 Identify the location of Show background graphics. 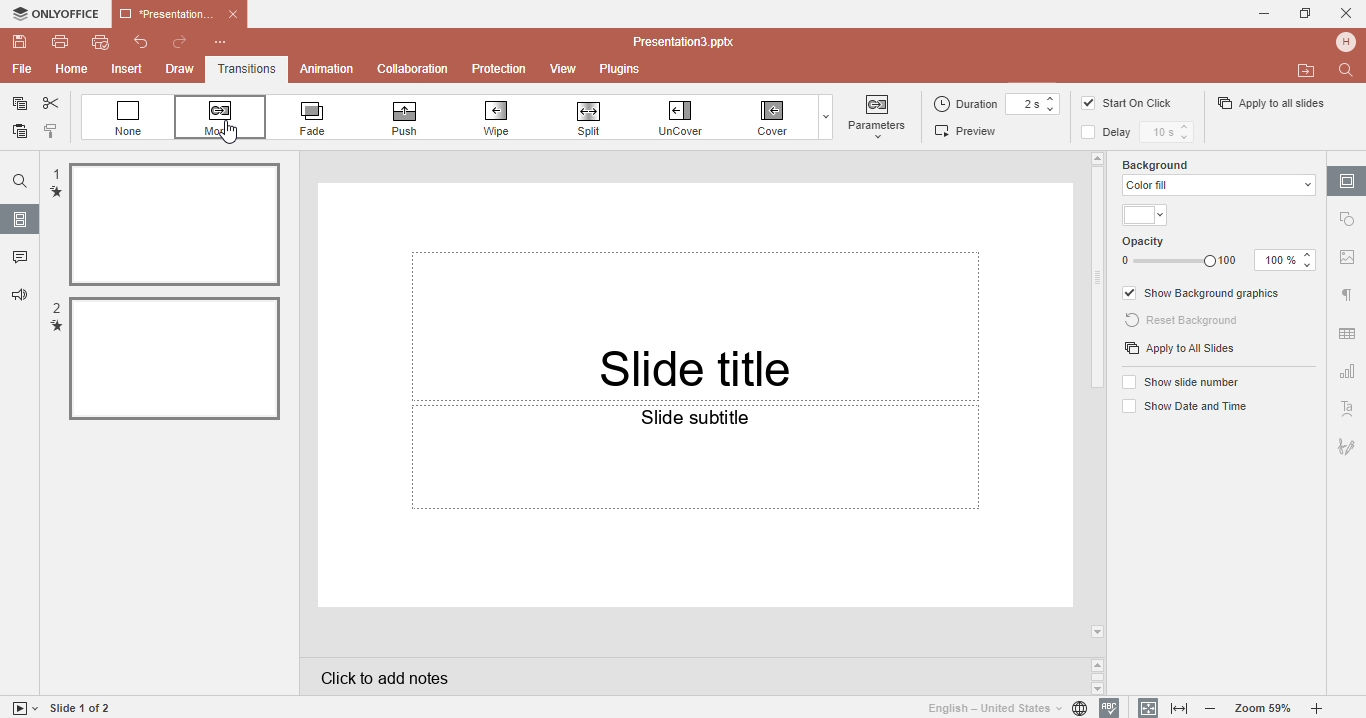
(1204, 294).